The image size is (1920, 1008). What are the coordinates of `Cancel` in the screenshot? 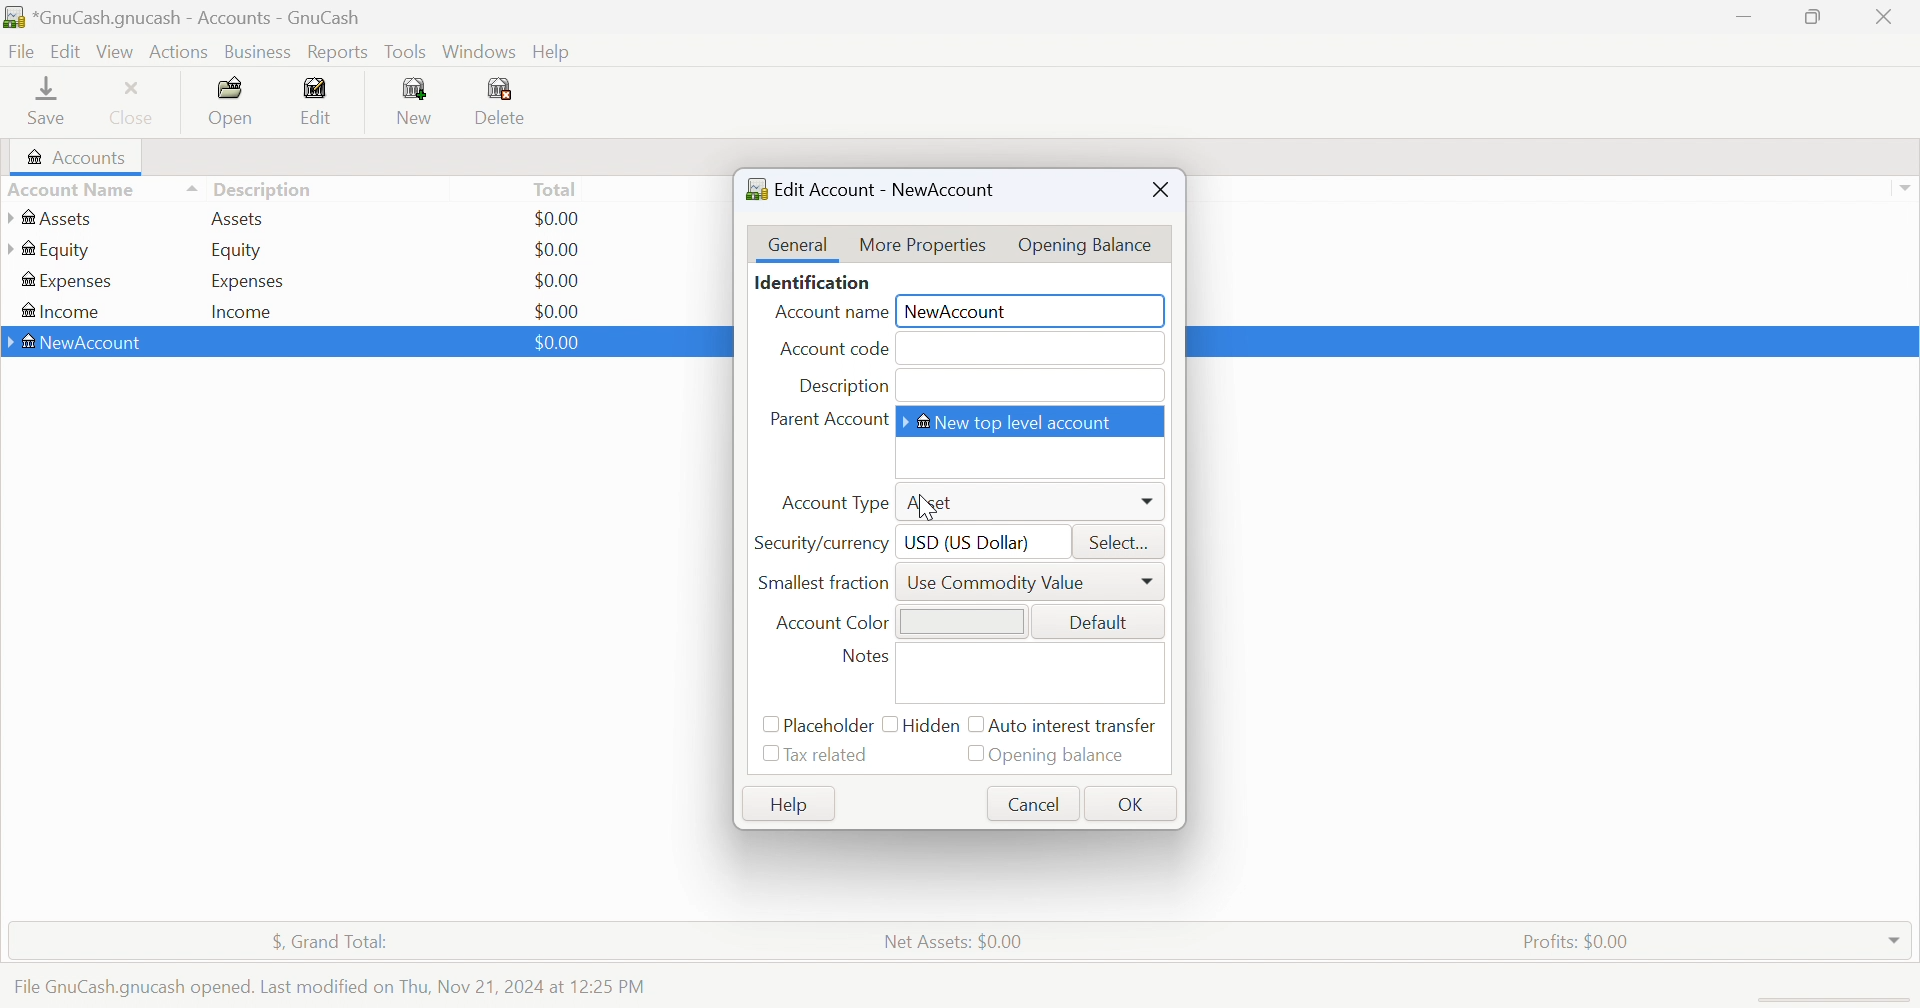 It's located at (1033, 804).